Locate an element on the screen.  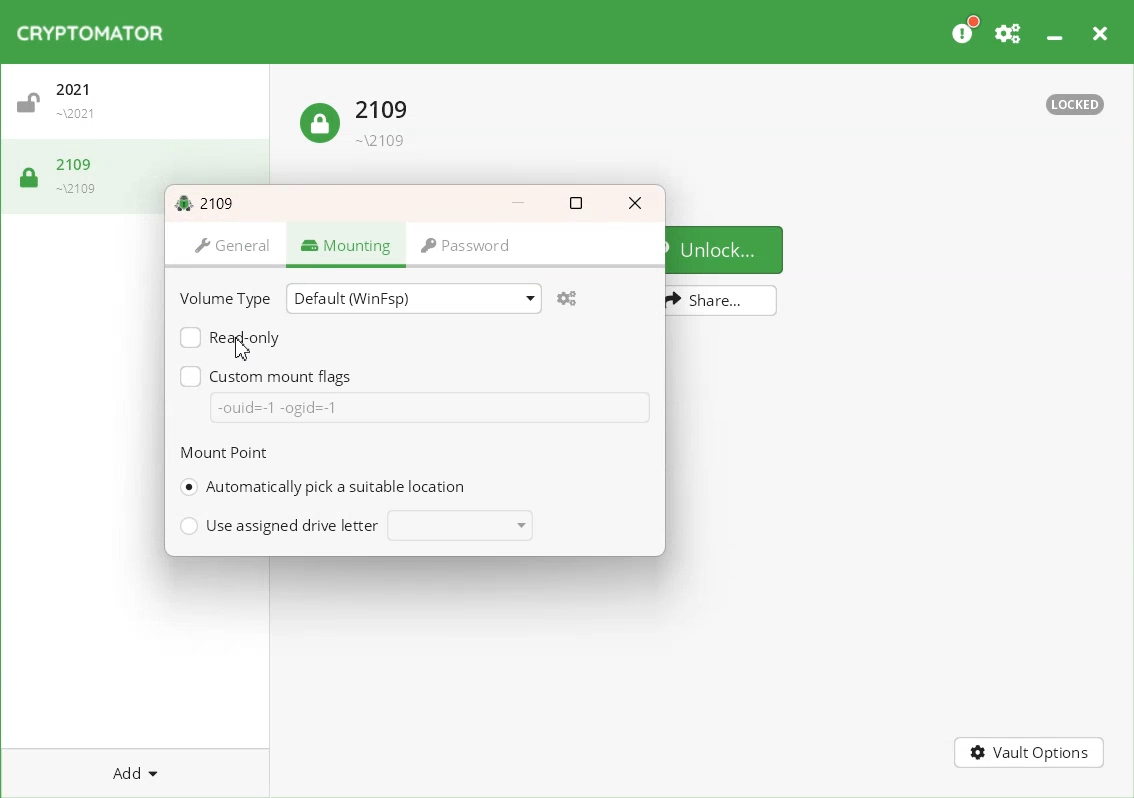
General is located at coordinates (228, 247).